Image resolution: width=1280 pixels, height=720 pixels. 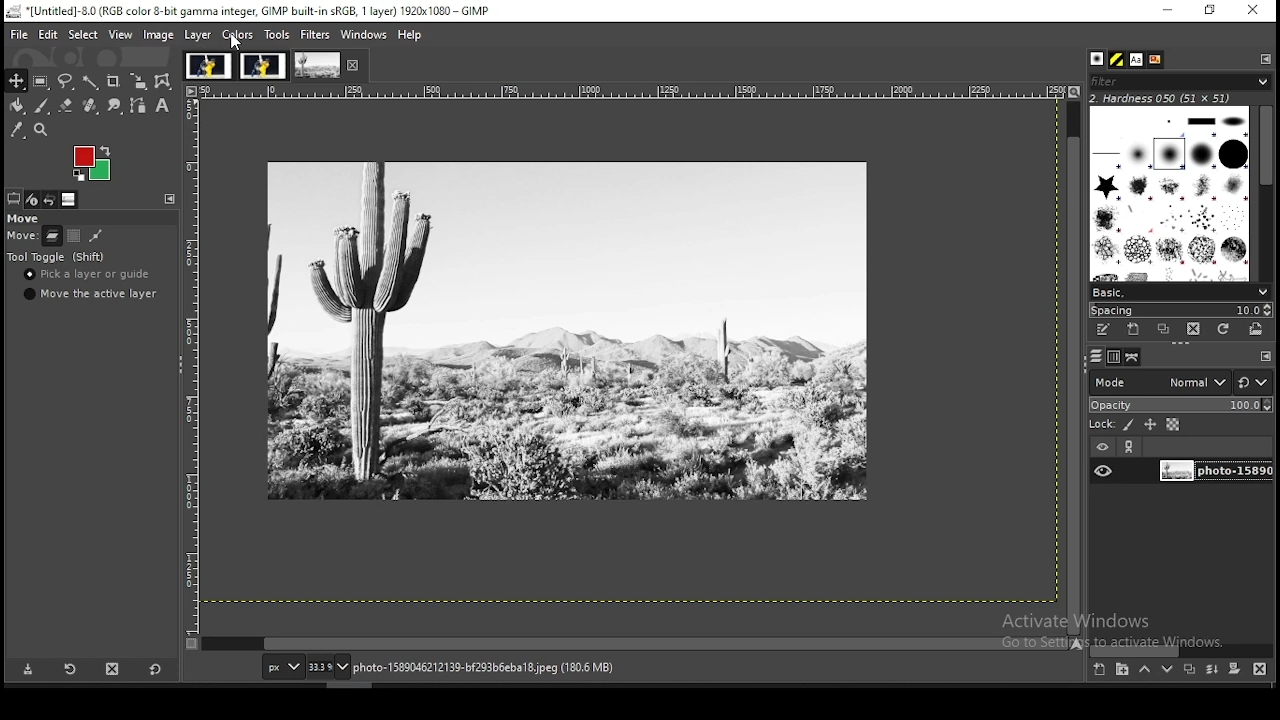 What do you see at coordinates (207, 64) in the screenshot?
I see `image` at bounding box center [207, 64].